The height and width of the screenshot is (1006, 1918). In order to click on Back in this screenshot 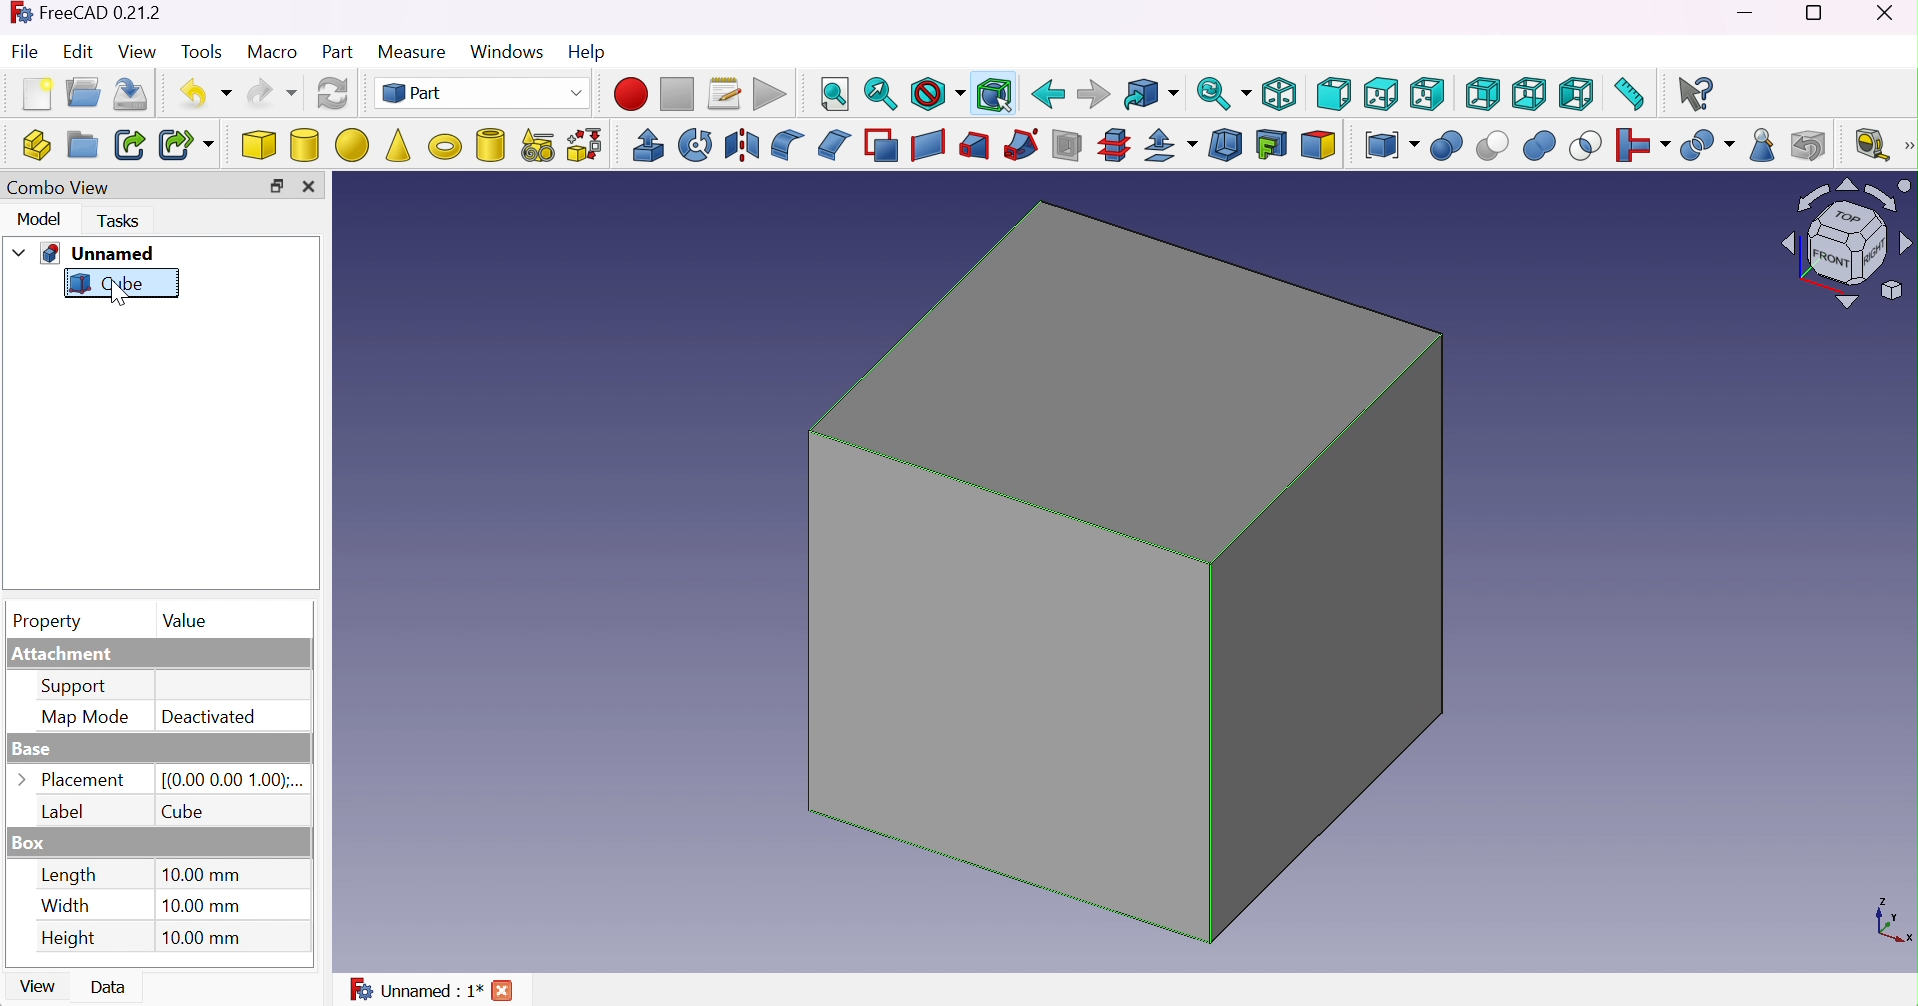, I will do `click(1050, 93)`.